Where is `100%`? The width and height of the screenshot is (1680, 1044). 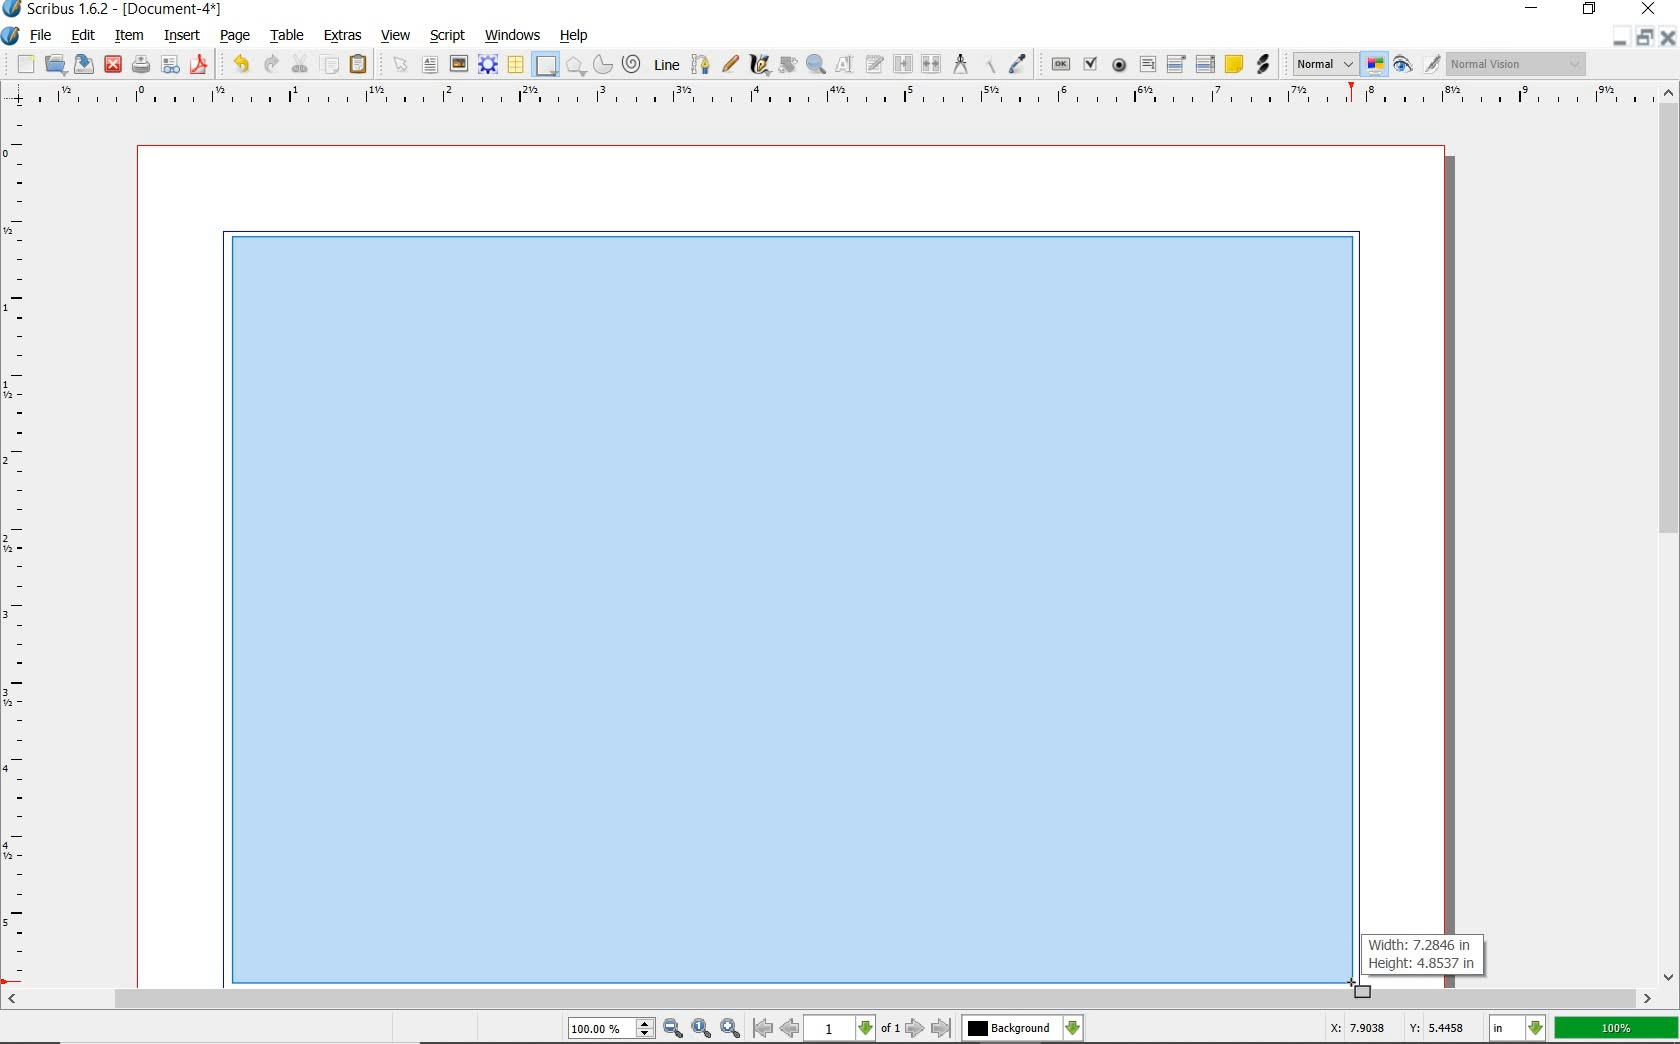 100% is located at coordinates (1616, 1028).